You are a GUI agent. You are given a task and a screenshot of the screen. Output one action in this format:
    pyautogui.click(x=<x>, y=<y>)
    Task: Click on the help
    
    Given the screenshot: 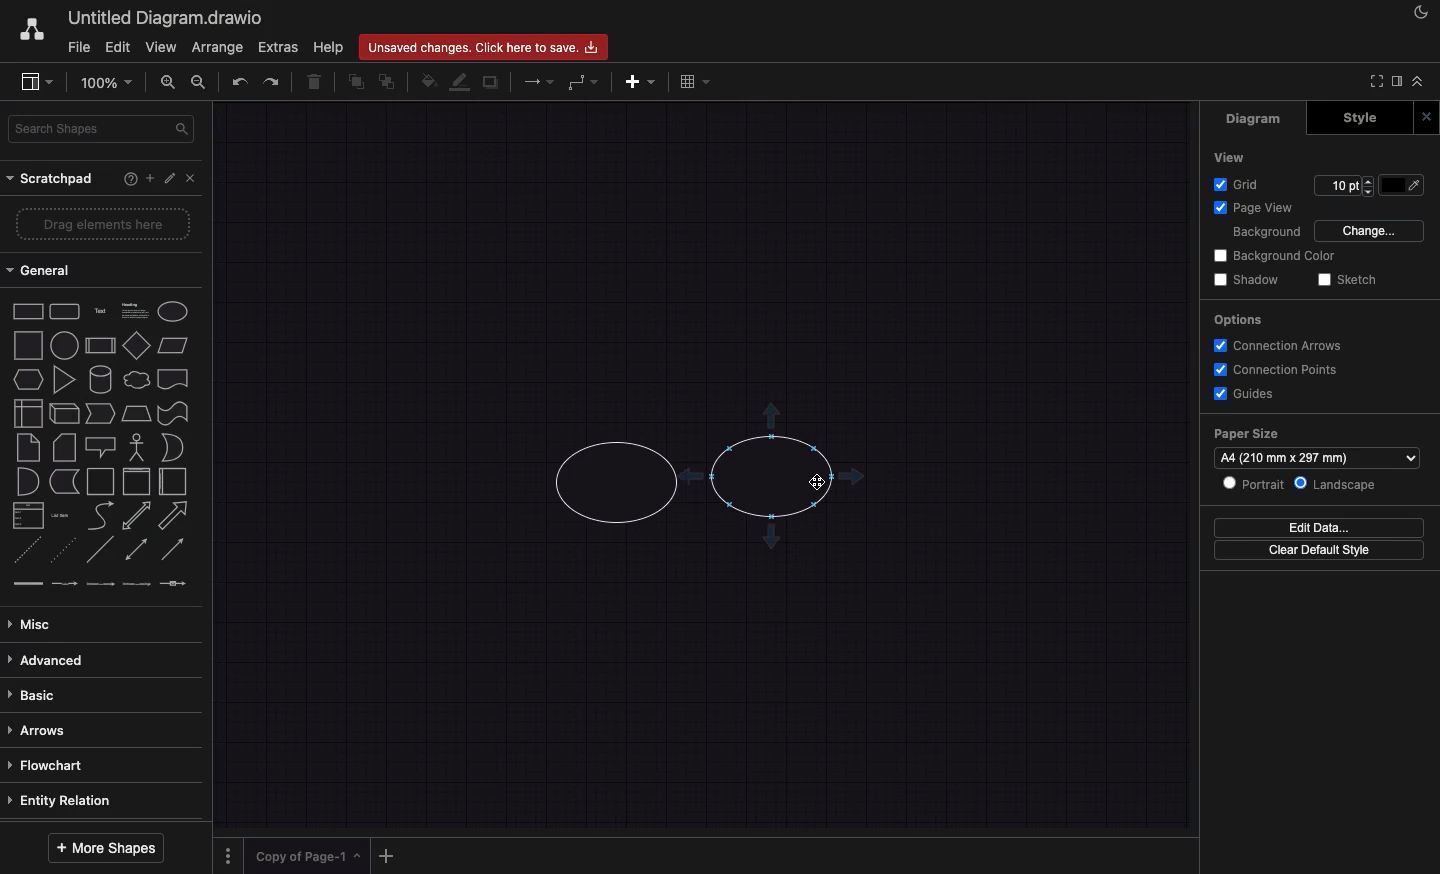 What is the action you would take?
    pyautogui.click(x=130, y=178)
    